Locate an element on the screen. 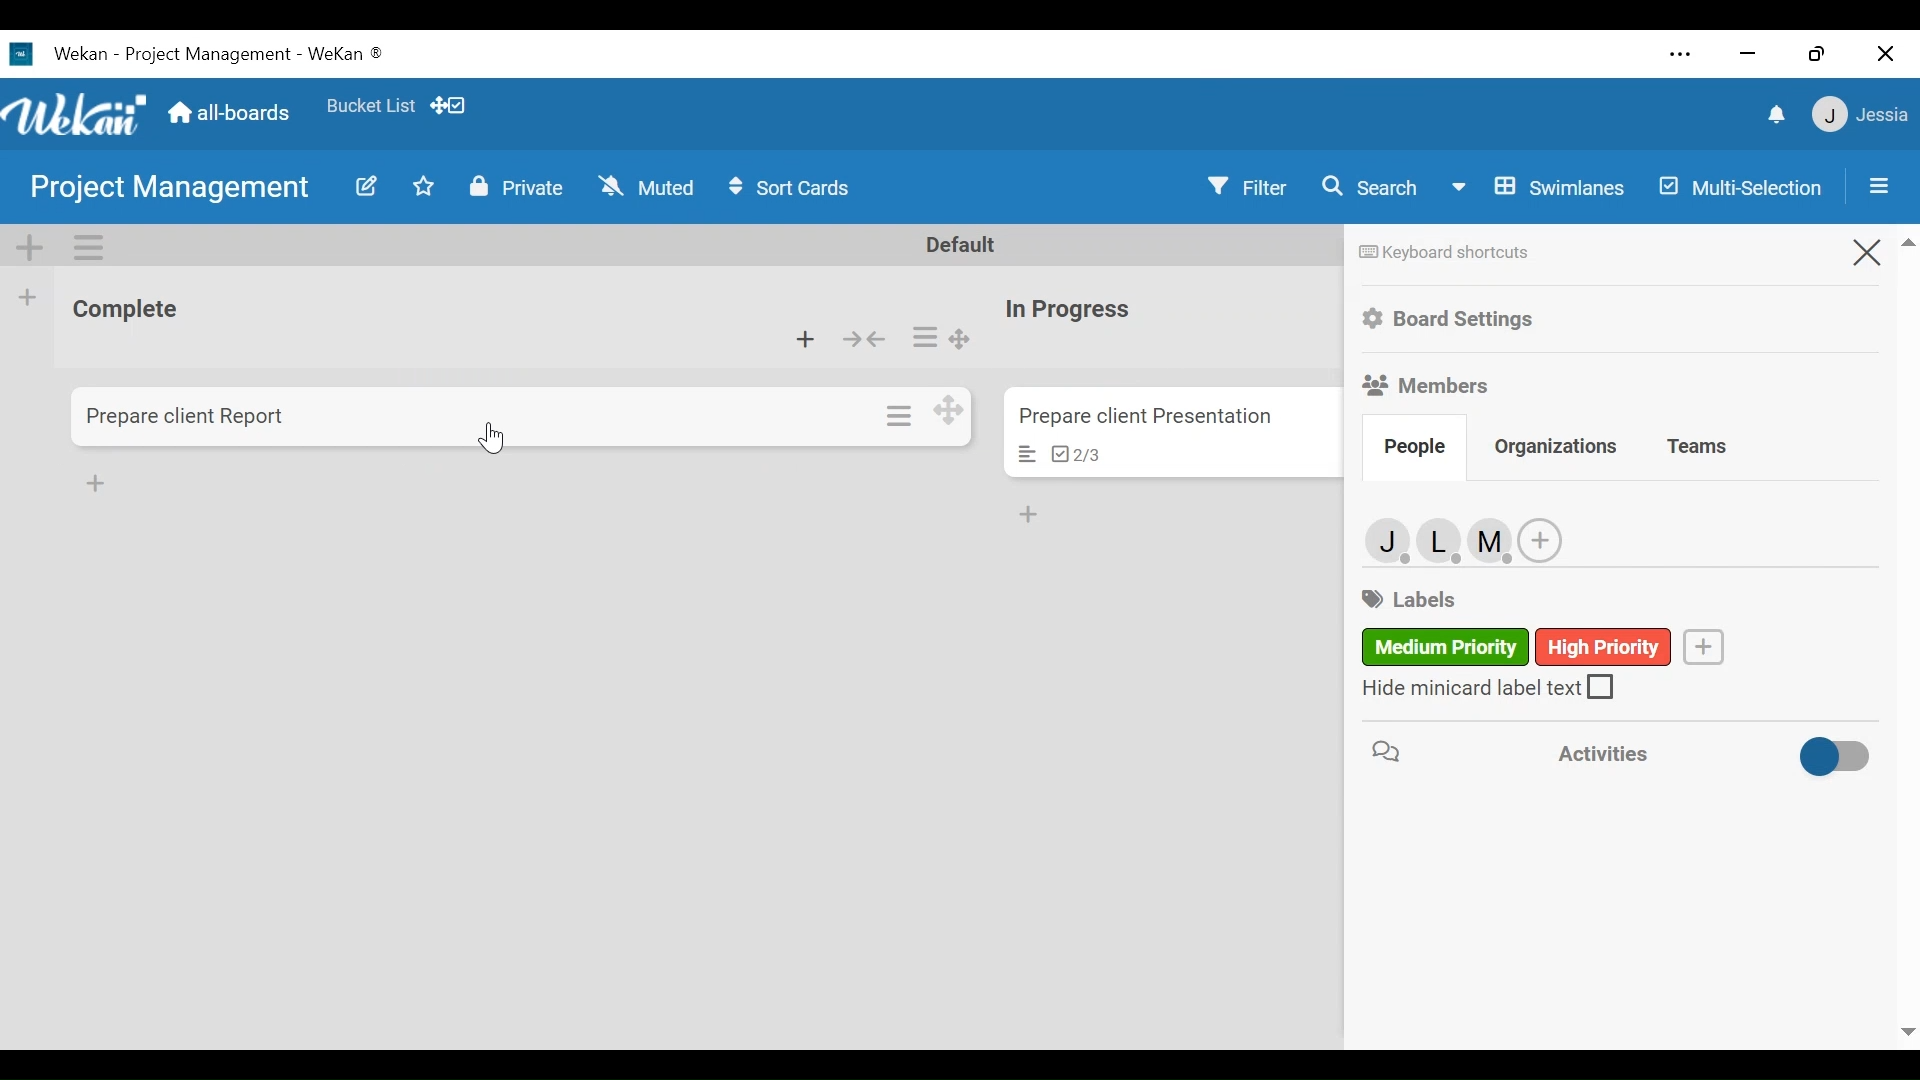 Image resolution: width=1920 pixels, height=1080 pixels. List Title is located at coordinates (1065, 310).